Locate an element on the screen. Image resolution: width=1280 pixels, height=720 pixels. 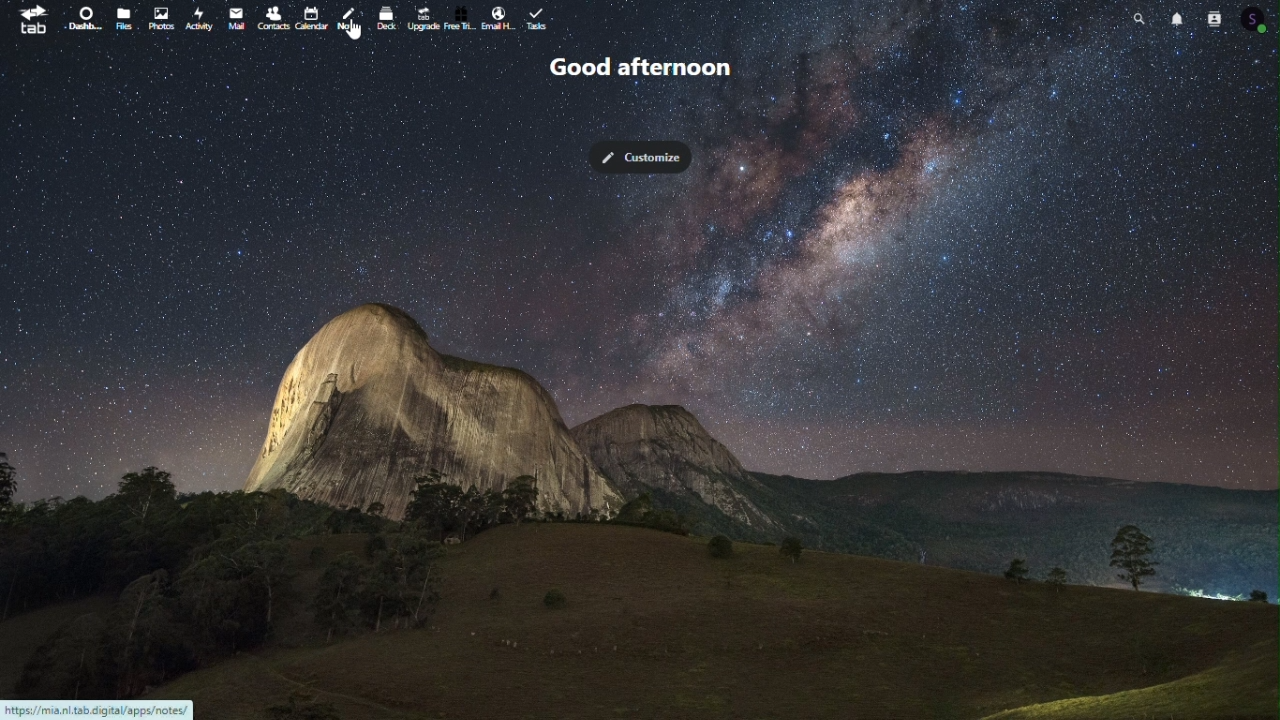
Search bar is located at coordinates (1138, 16).